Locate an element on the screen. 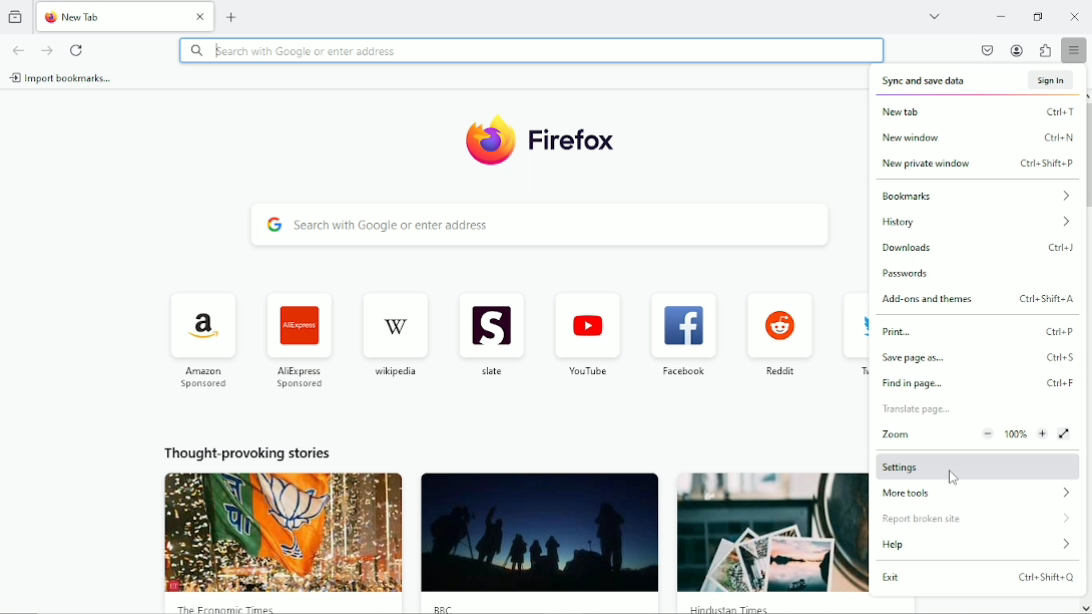 The width and height of the screenshot is (1092, 614). image is located at coordinates (539, 533).